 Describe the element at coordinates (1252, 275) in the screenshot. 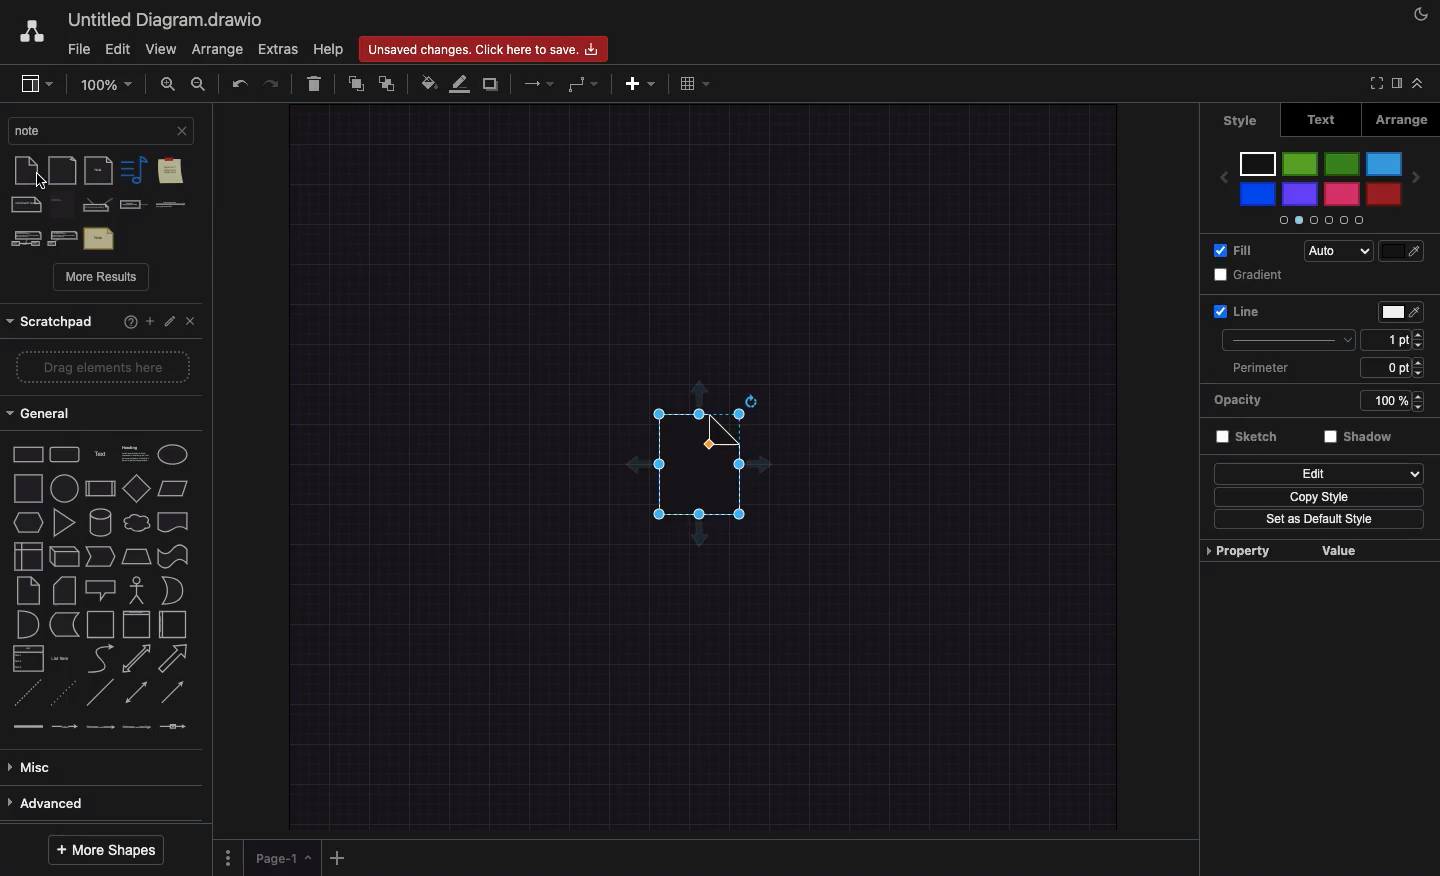

I see `Gradient` at that location.